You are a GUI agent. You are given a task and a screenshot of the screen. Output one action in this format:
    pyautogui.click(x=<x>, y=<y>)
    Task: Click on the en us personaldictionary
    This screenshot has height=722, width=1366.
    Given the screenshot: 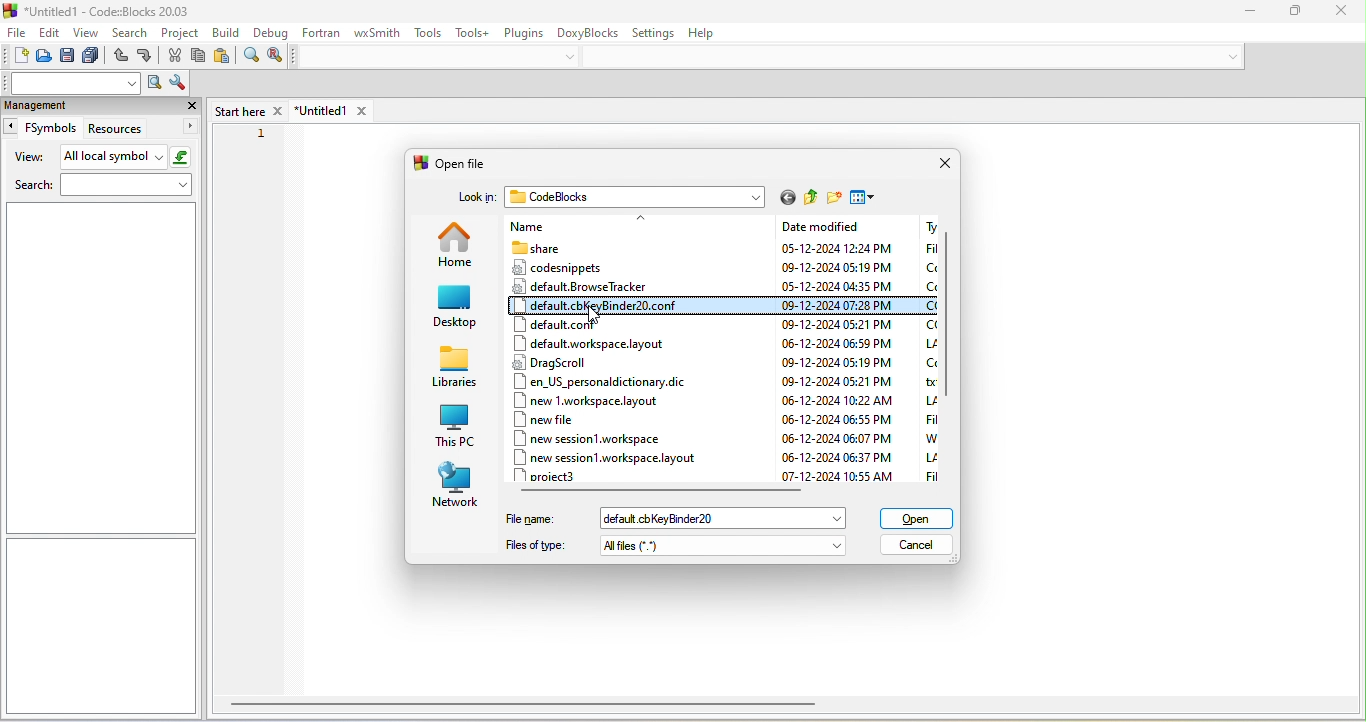 What is the action you would take?
    pyautogui.click(x=607, y=382)
    